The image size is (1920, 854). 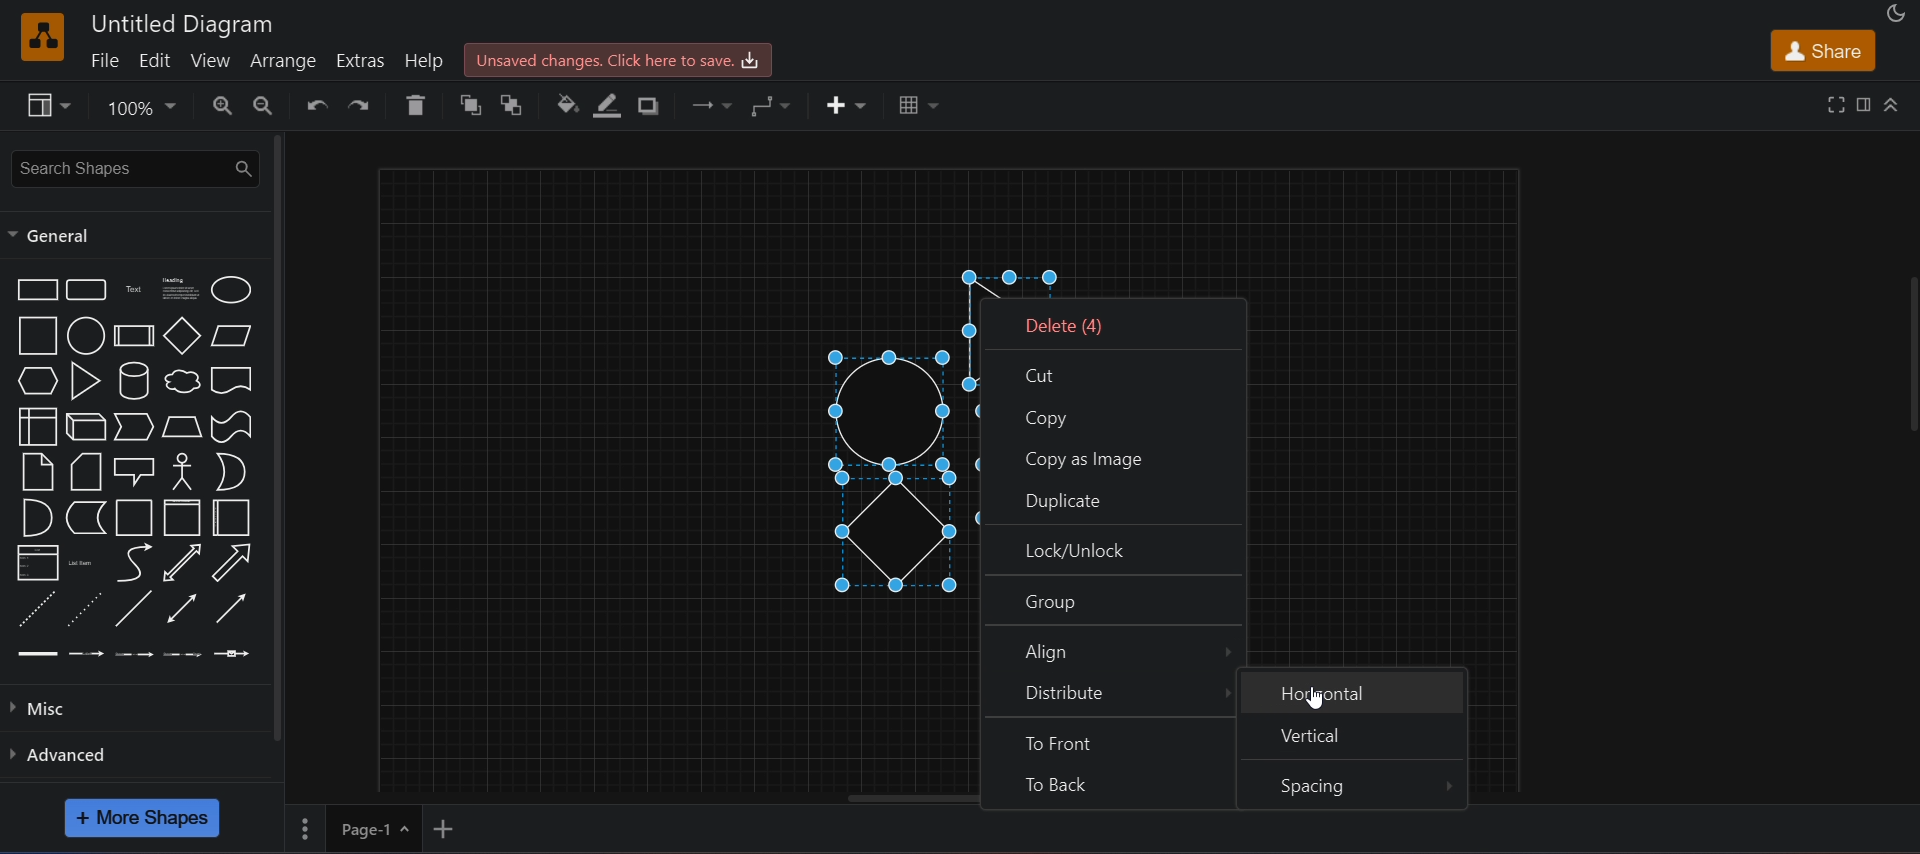 I want to click on misc, so click(x=45, y=711).